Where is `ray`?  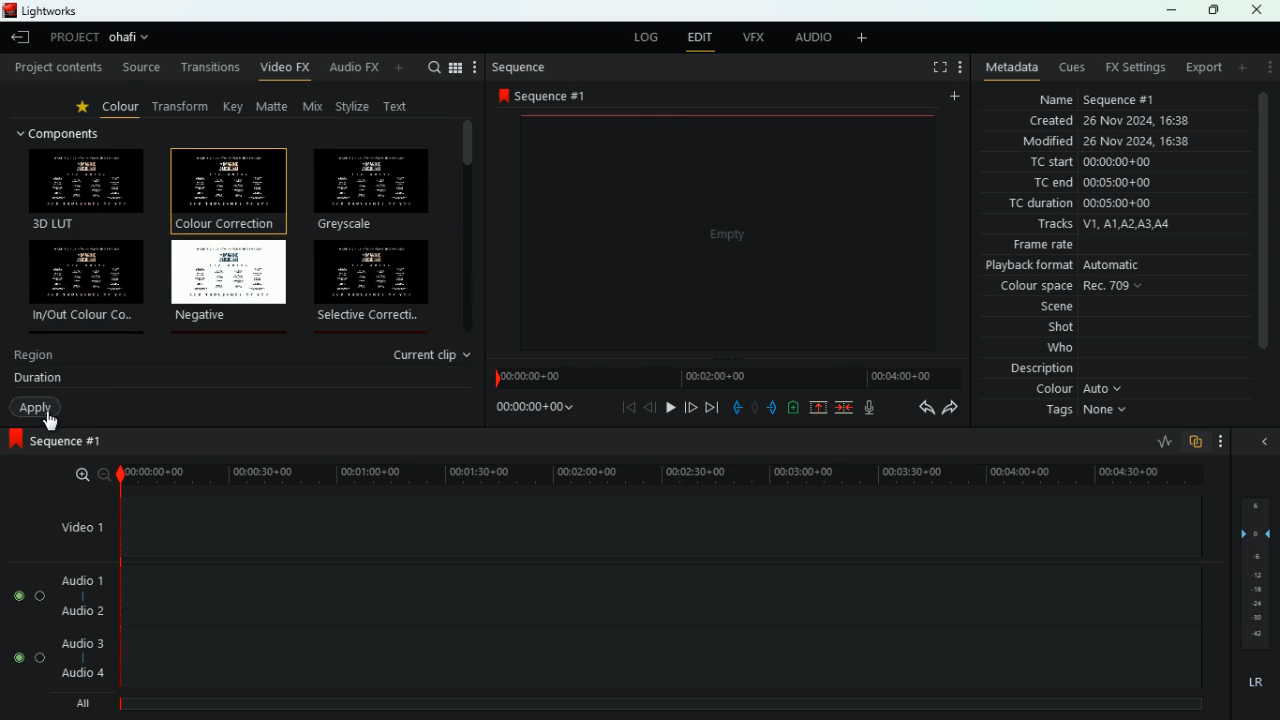 ray is located at coordinates (1162, 441).